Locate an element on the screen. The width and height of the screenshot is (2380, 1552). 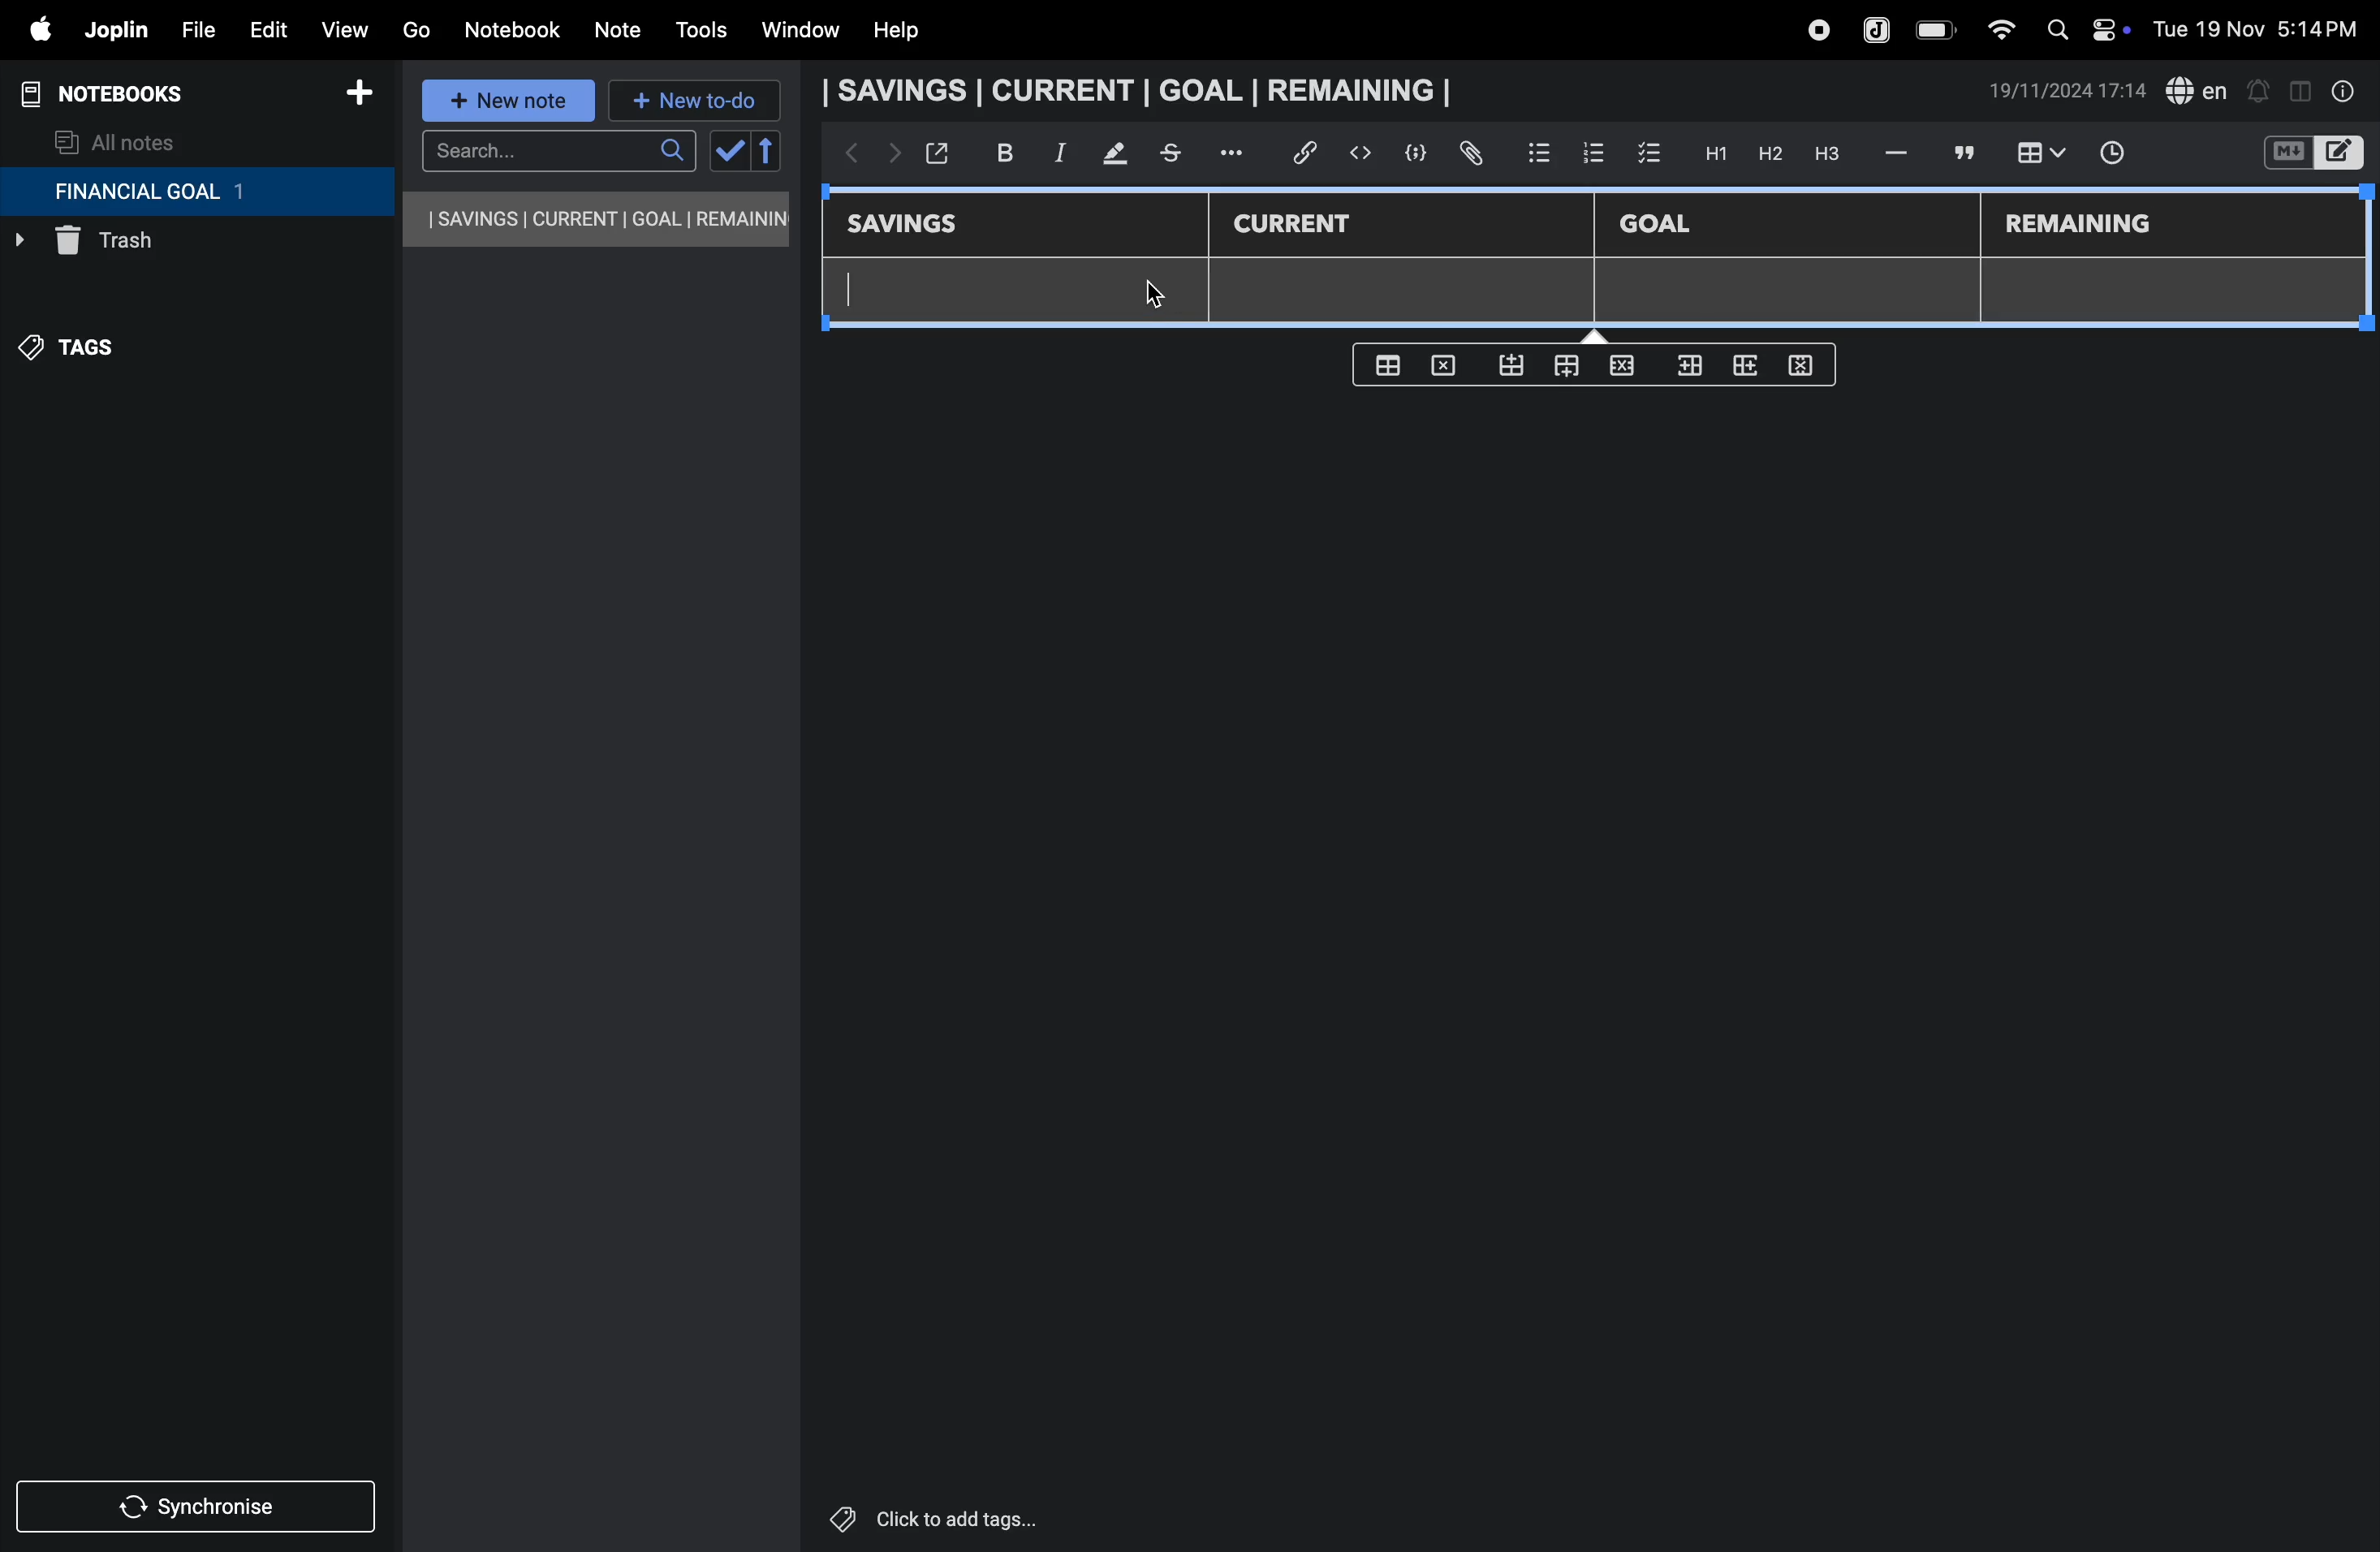
hyper link is located at coordinates (1311, 153).